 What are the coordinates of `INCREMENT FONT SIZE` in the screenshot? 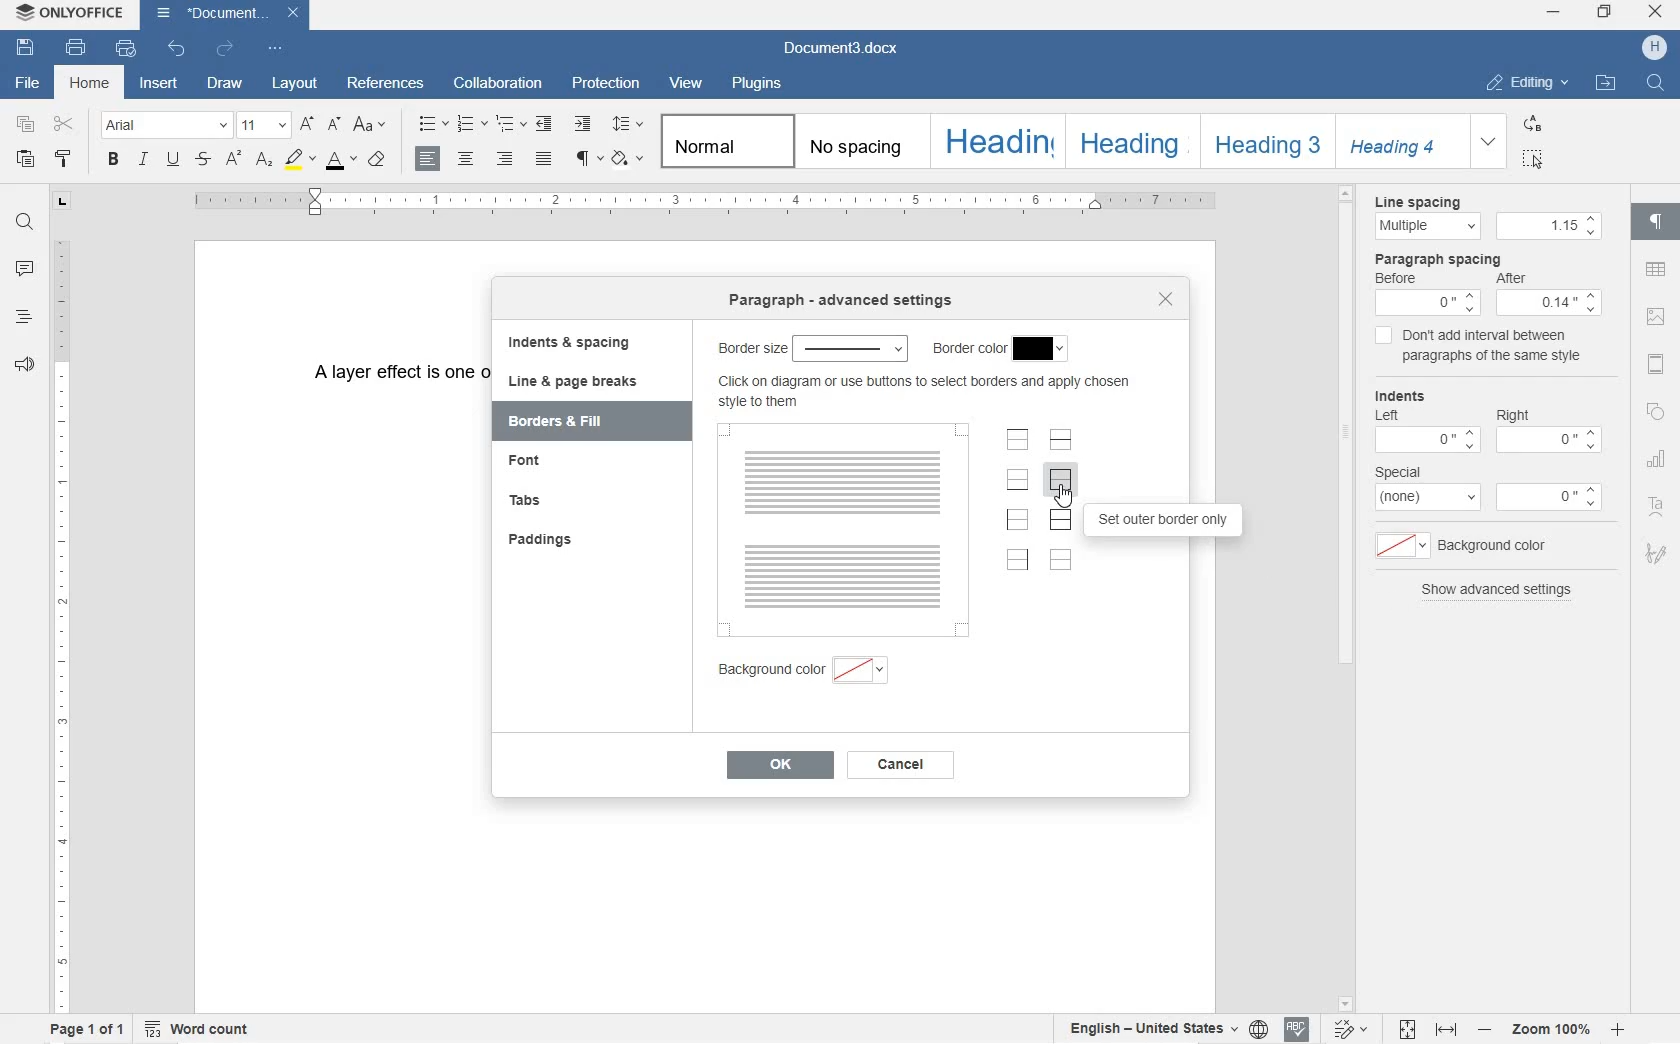 It's located at (307, 125).